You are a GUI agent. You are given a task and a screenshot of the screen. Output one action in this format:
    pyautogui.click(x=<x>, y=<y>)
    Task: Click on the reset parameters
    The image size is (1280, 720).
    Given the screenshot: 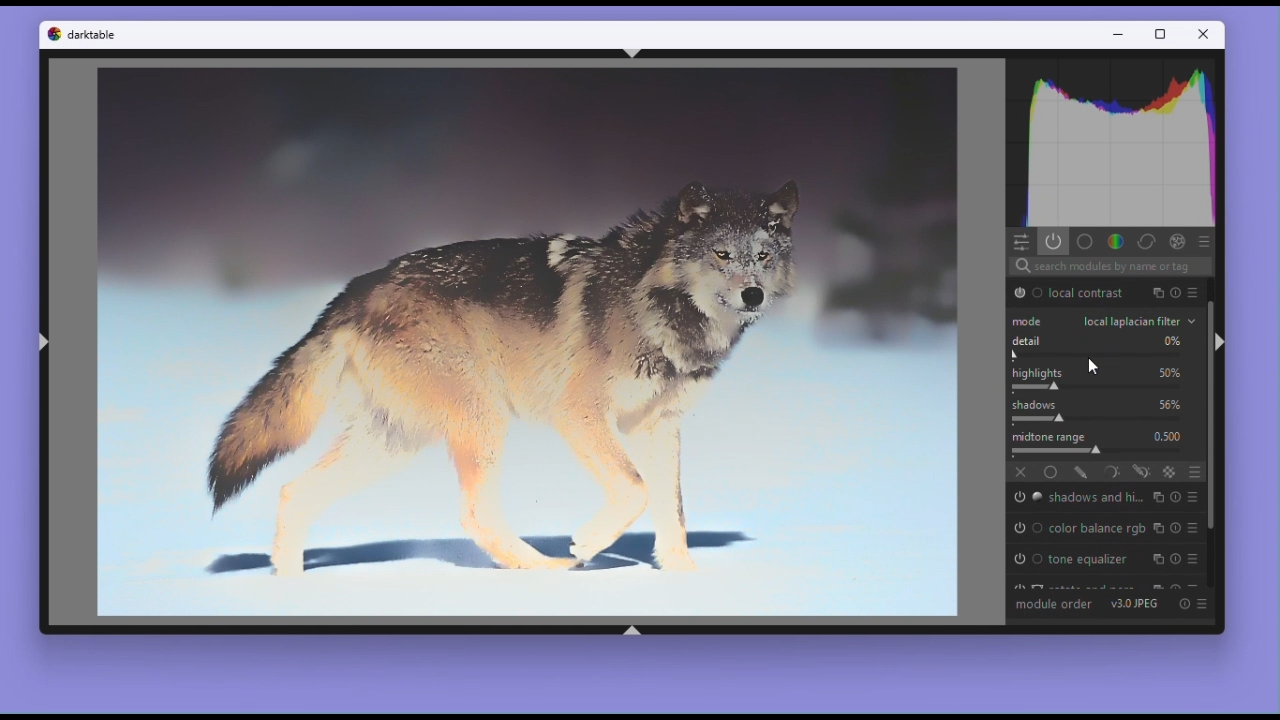 What is the action you would take?
    pyautogui.click(x=1175, y=499)
    